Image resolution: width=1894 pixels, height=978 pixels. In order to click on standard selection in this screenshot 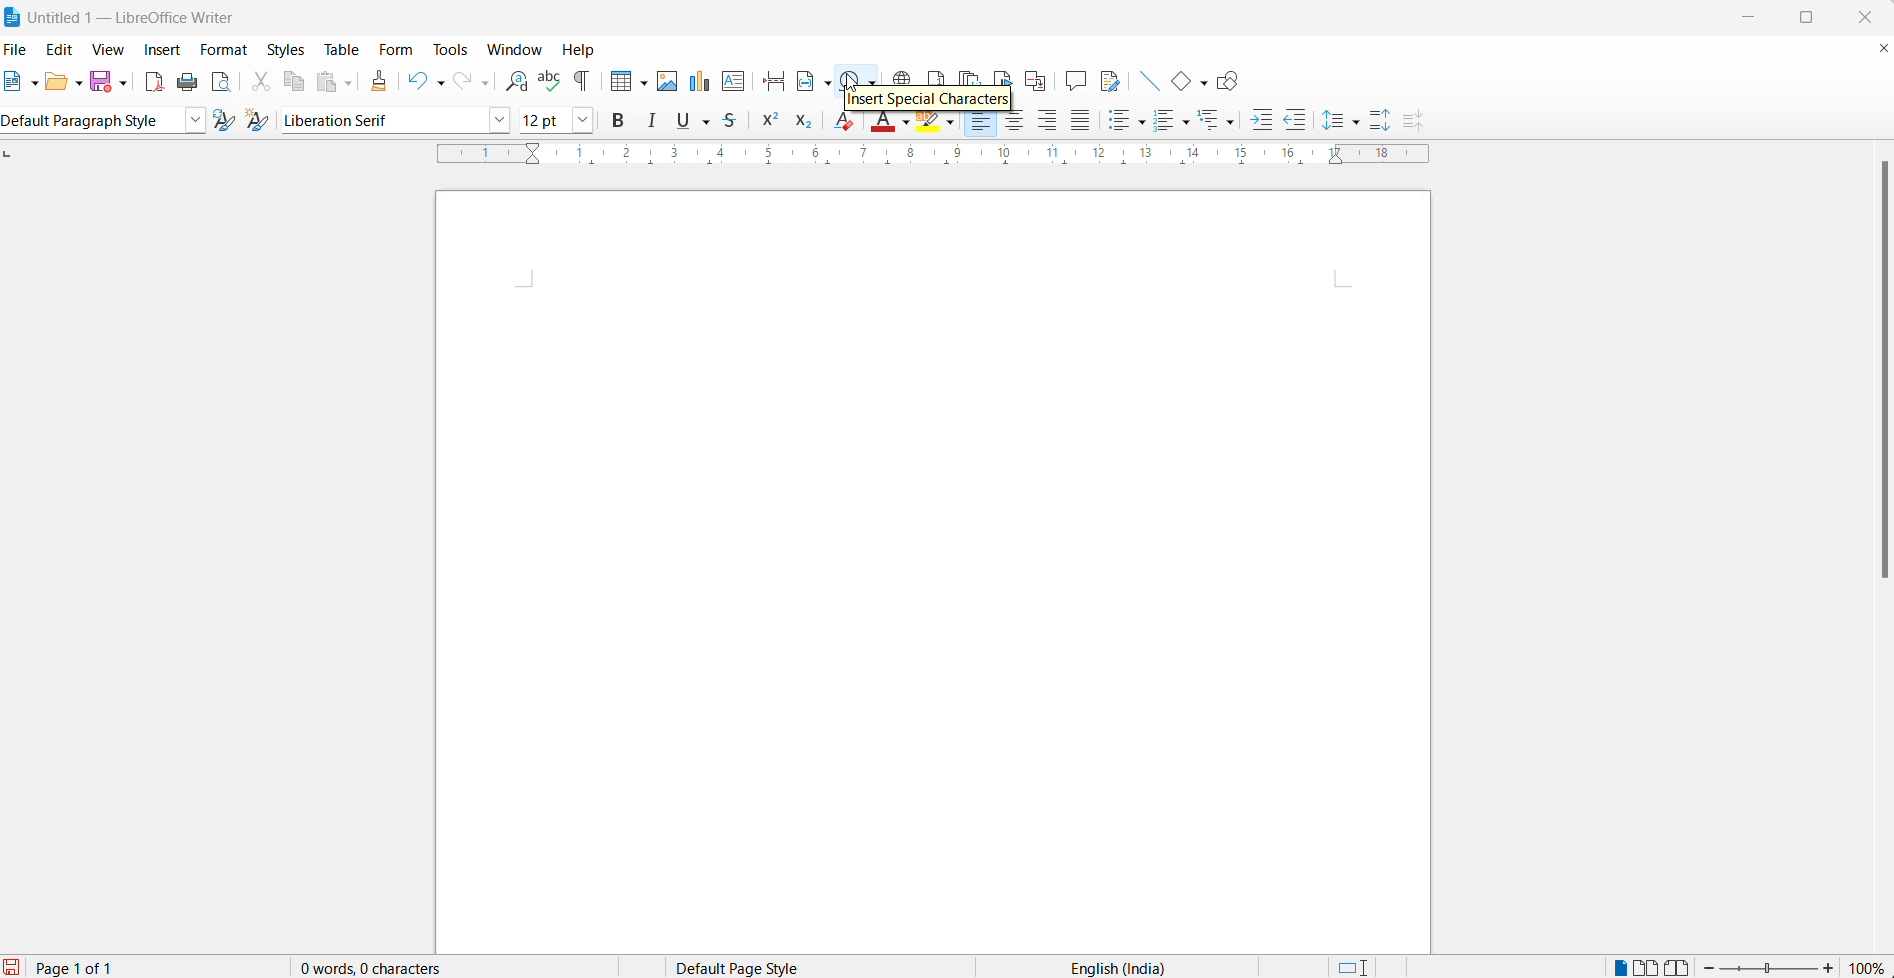, I will do `click(1357, 967)`.